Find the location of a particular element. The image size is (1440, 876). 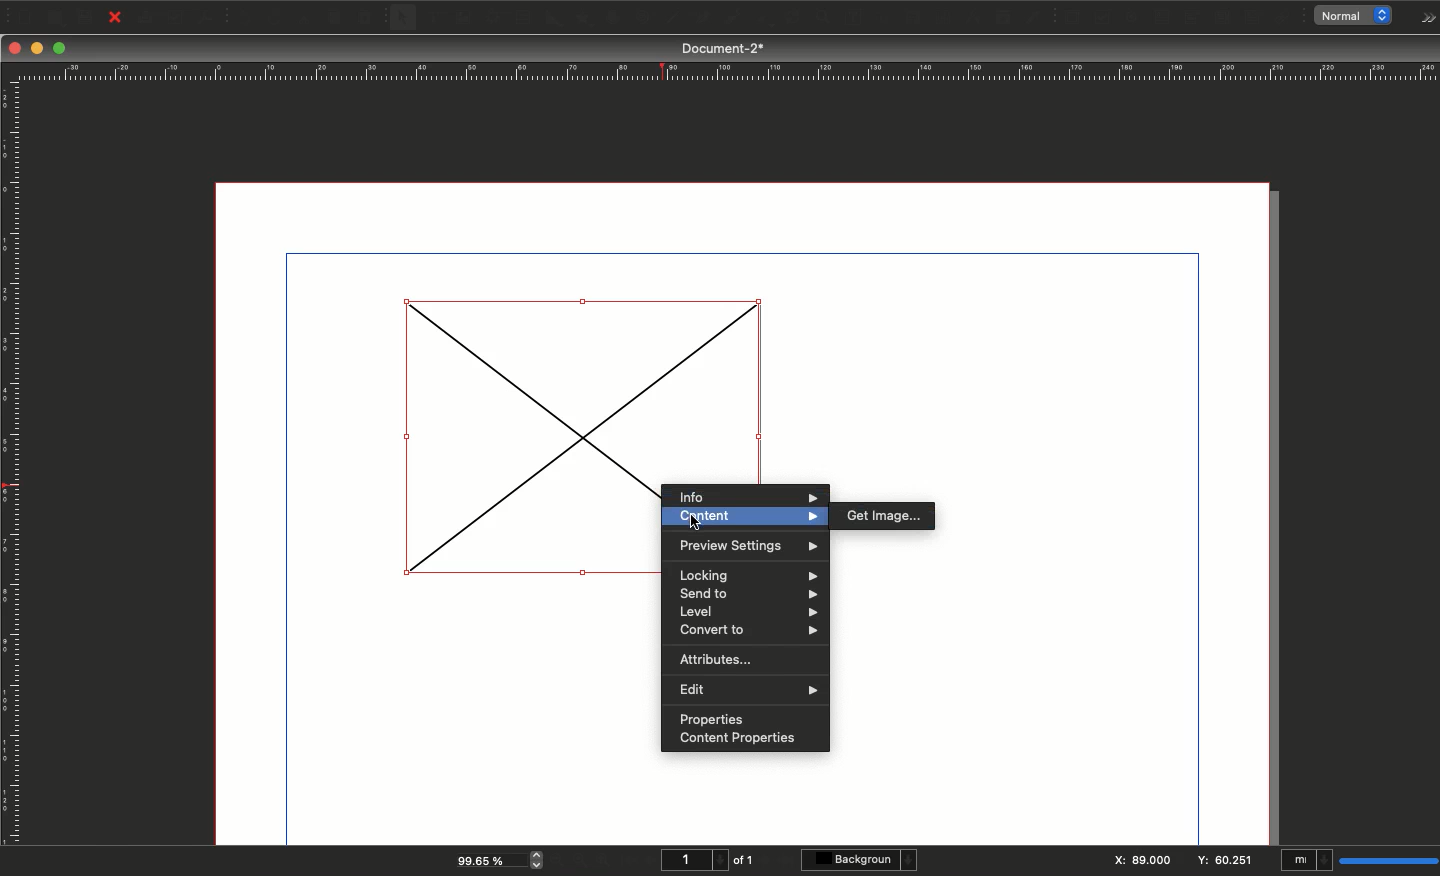

Select item is located at coordinates (404, 19).